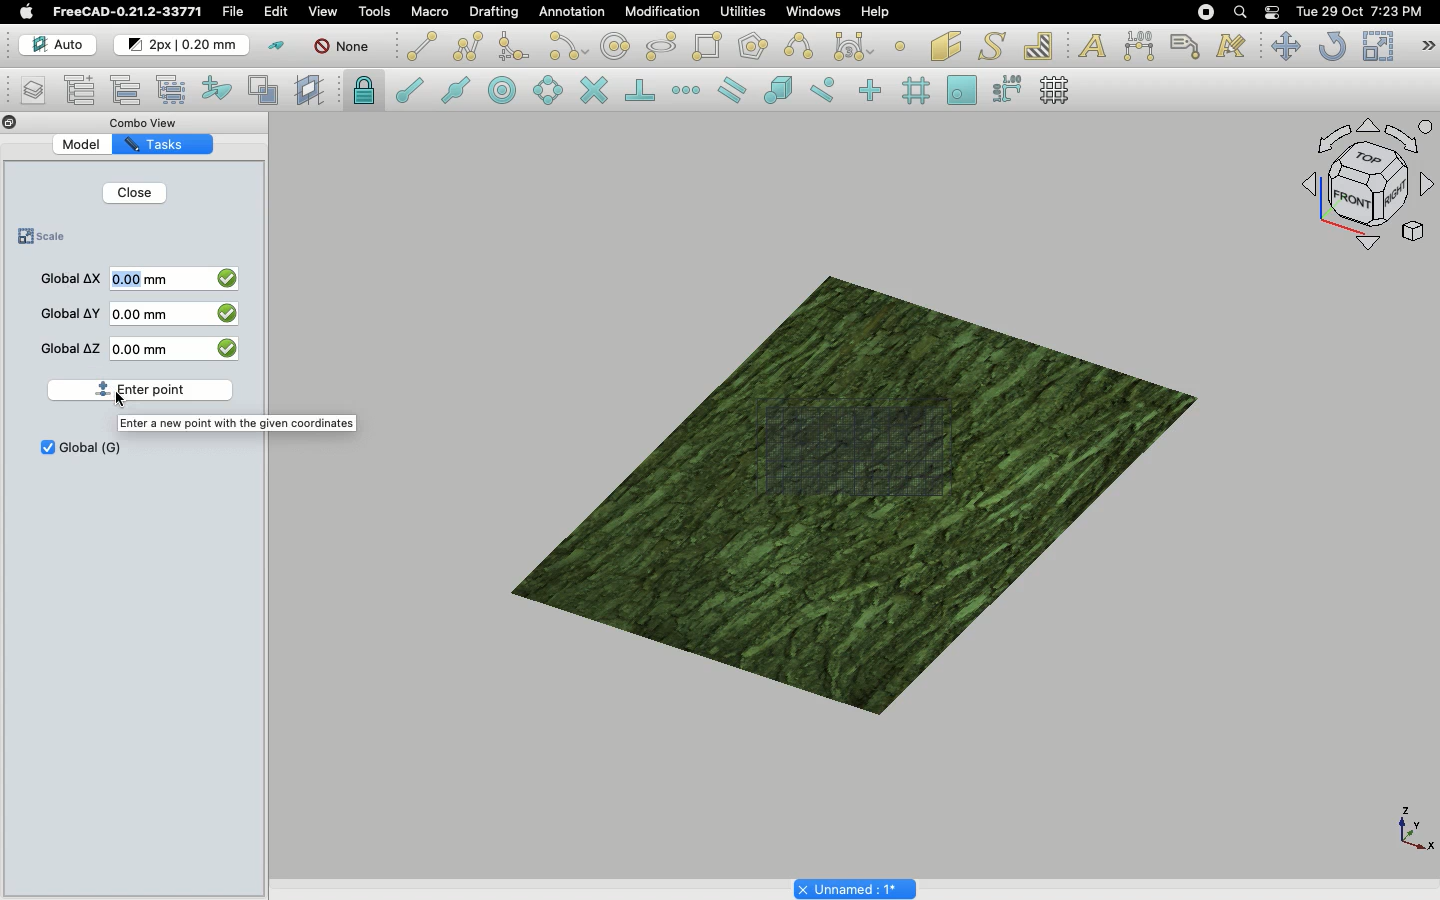 This screenshot has height=900, width=1440. What do you see at coordinates (856, 46) in the screenshot?
I see `Bezier tools` at bounding box center [856, 46].